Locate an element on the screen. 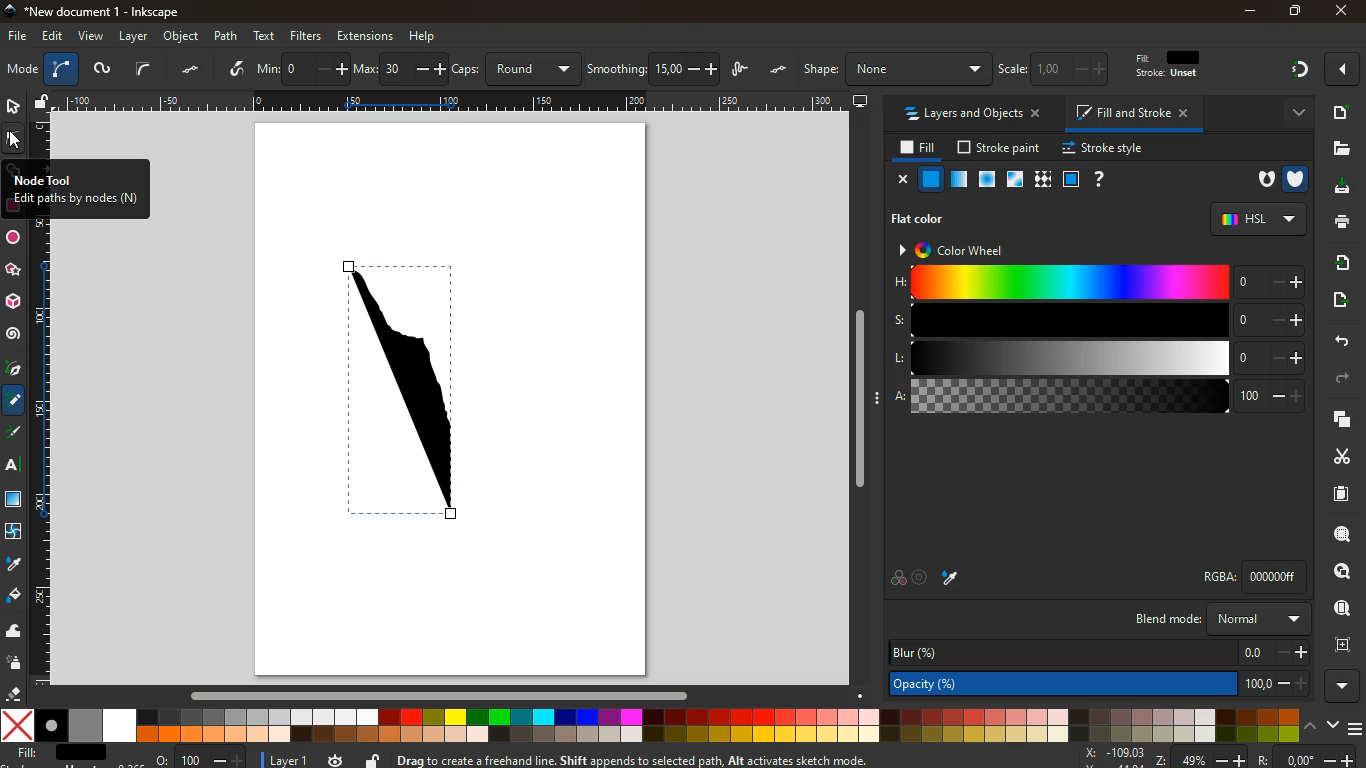 The width and height of the screenshot is (1366, 768). stroke paint is located at coordinates (1001, 147).